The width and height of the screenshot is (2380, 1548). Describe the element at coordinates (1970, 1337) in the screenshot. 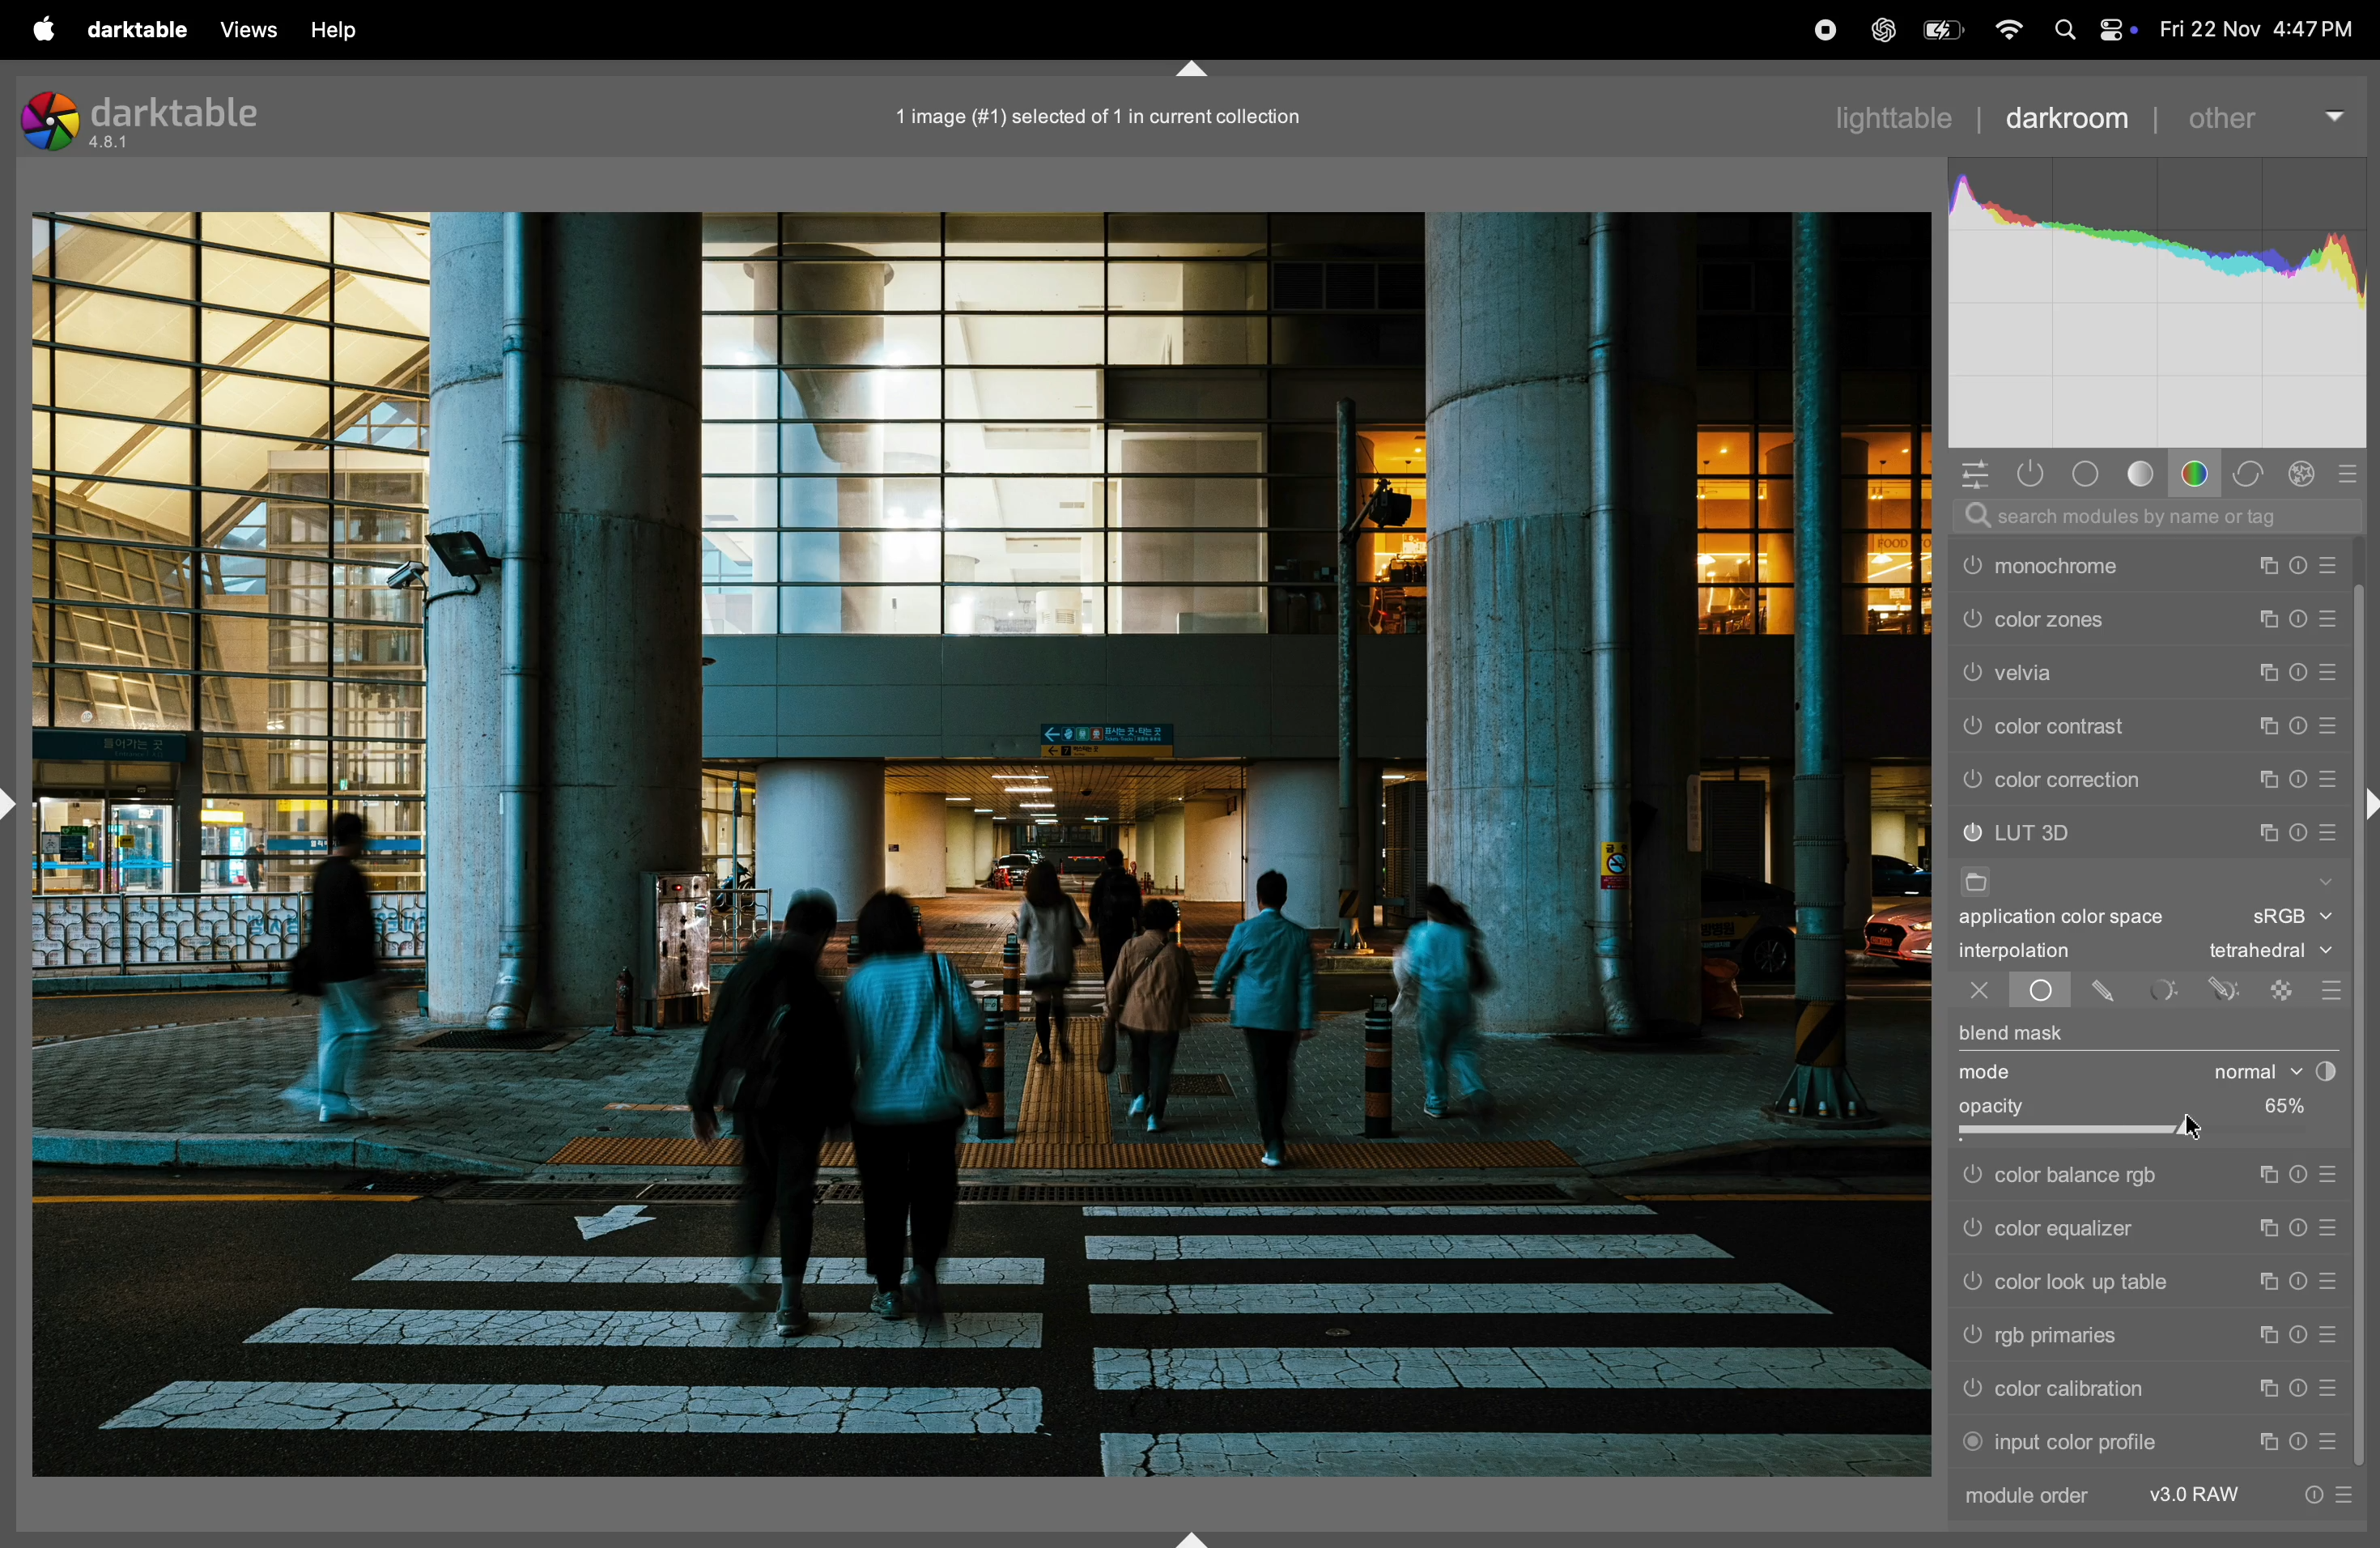

I see `rgb primaries switched off` at that location.